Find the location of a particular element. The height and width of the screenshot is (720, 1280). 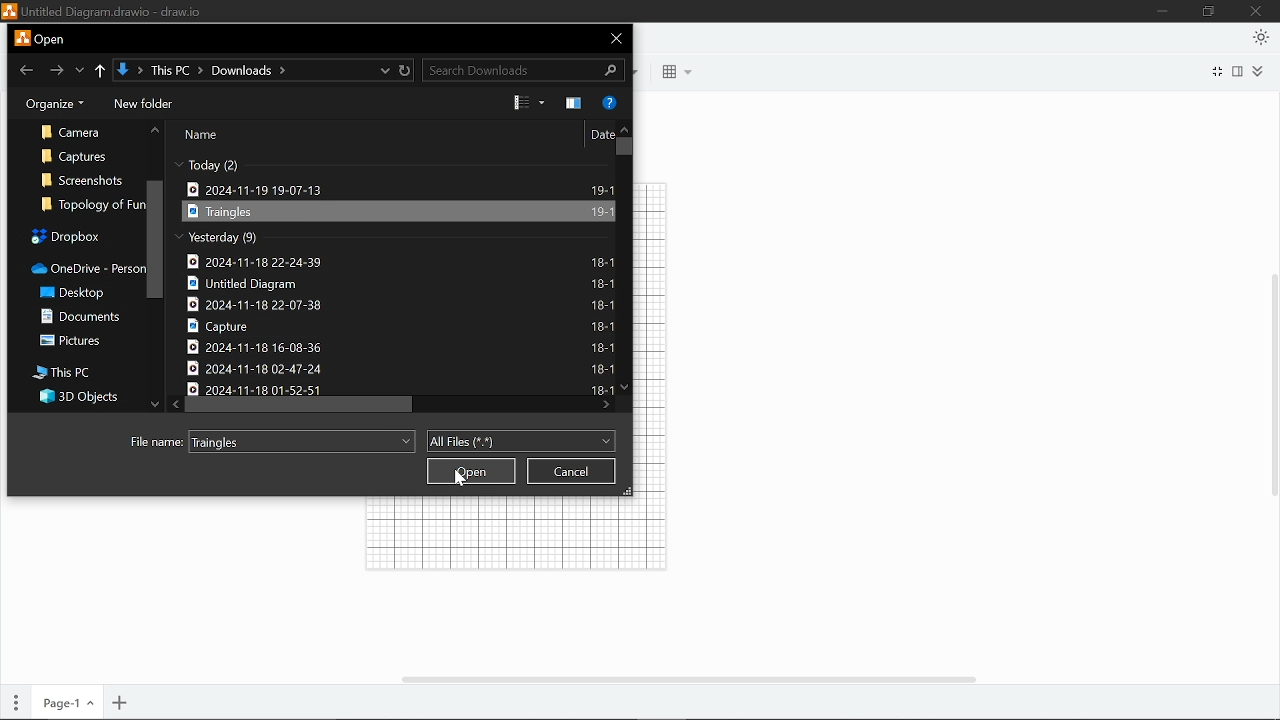

Show the preview pane is located at coordinates (573, 103).